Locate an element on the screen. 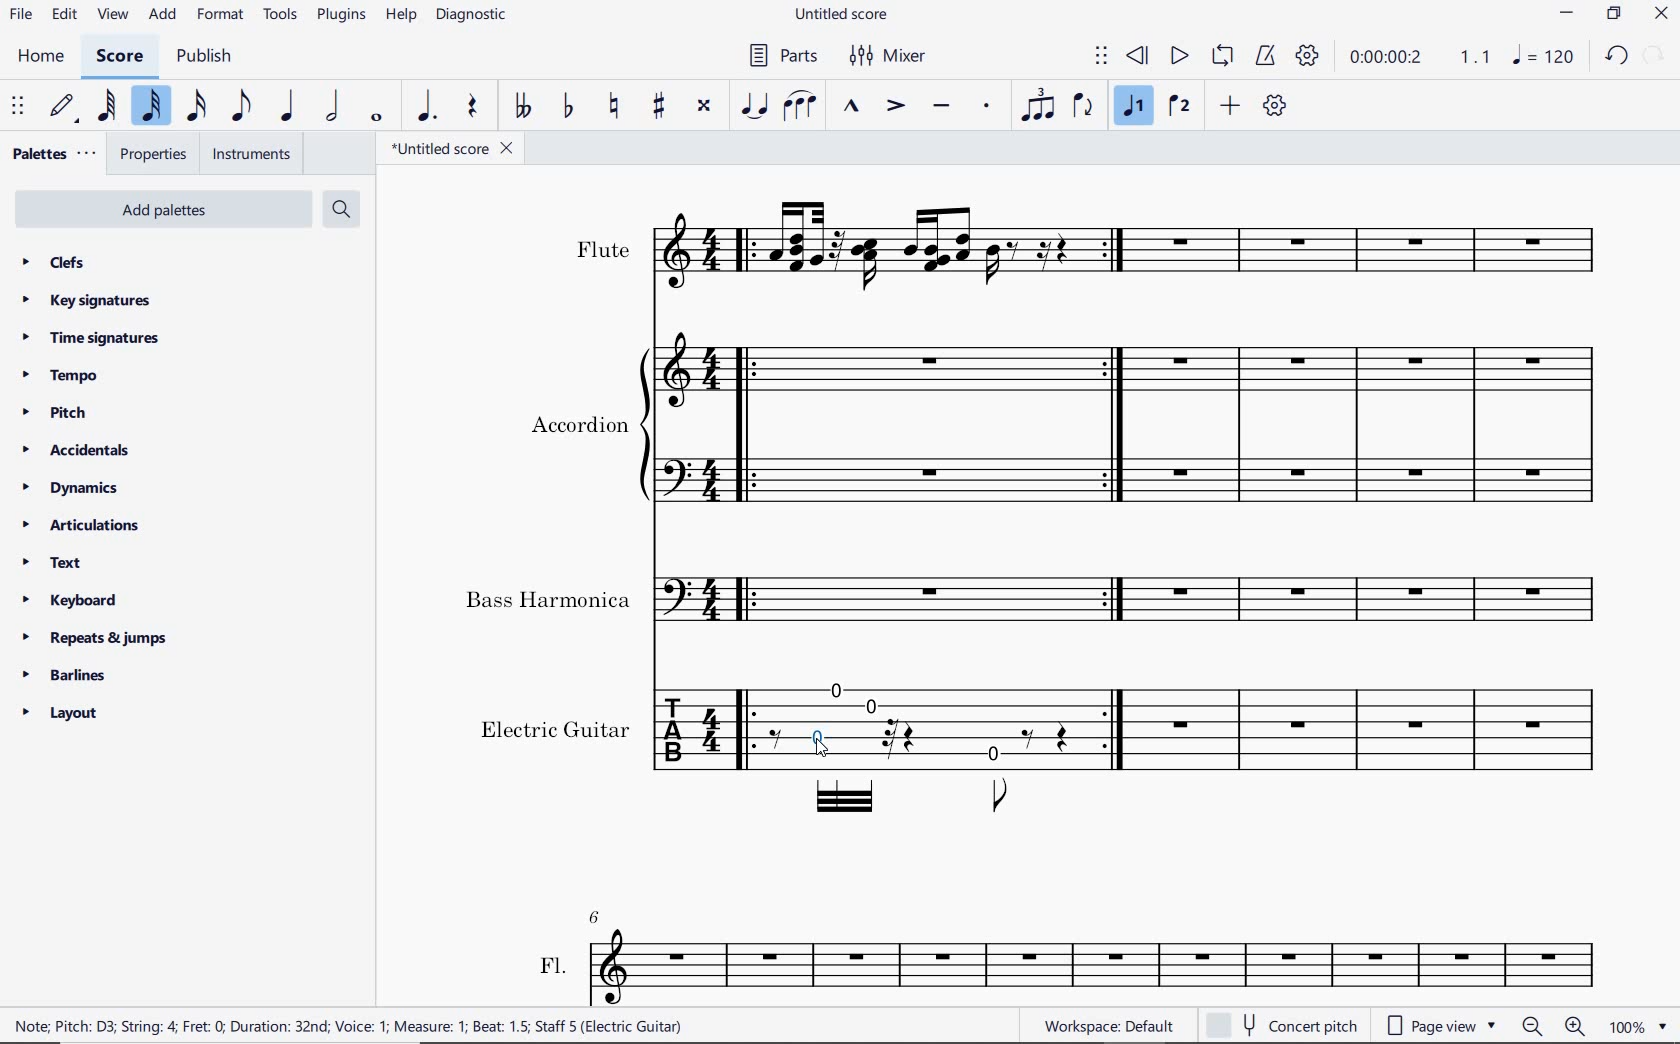  time signatures is located at coordinates (93, 337).